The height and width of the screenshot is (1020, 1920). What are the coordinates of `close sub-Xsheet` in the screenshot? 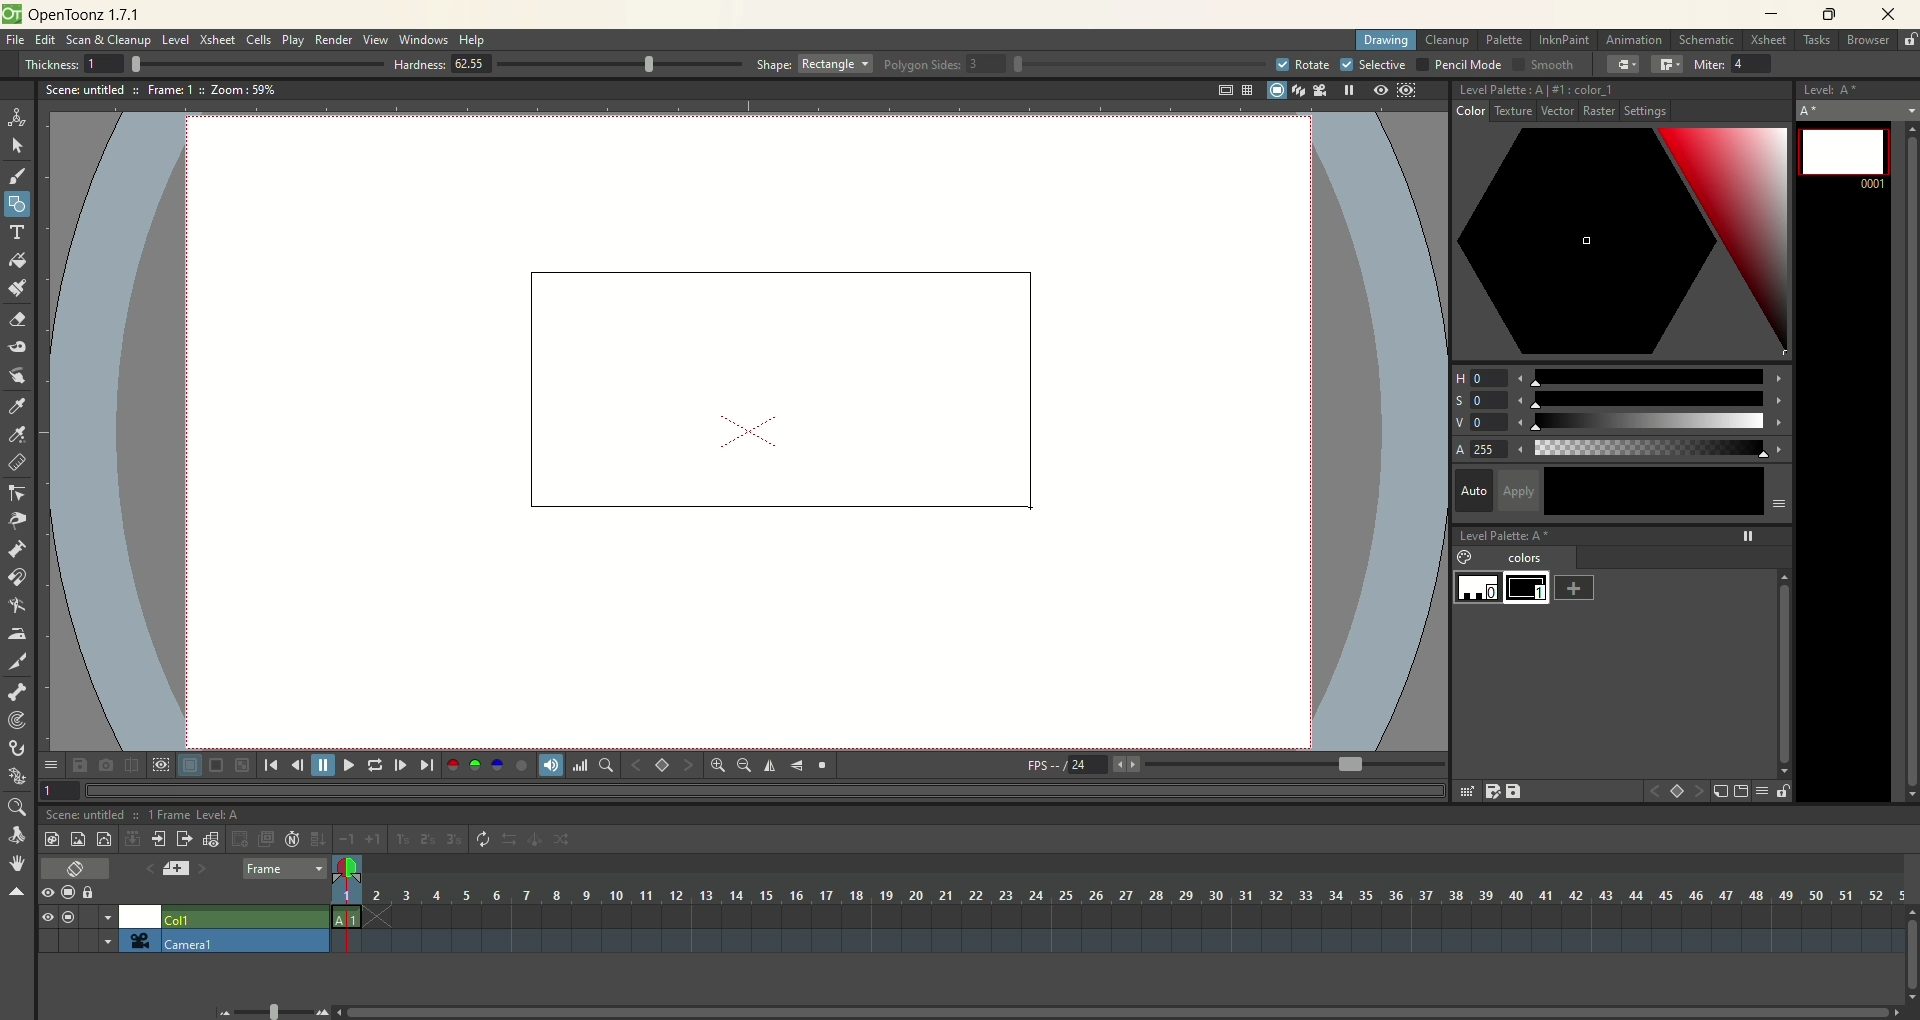 It's located at (185, 839).